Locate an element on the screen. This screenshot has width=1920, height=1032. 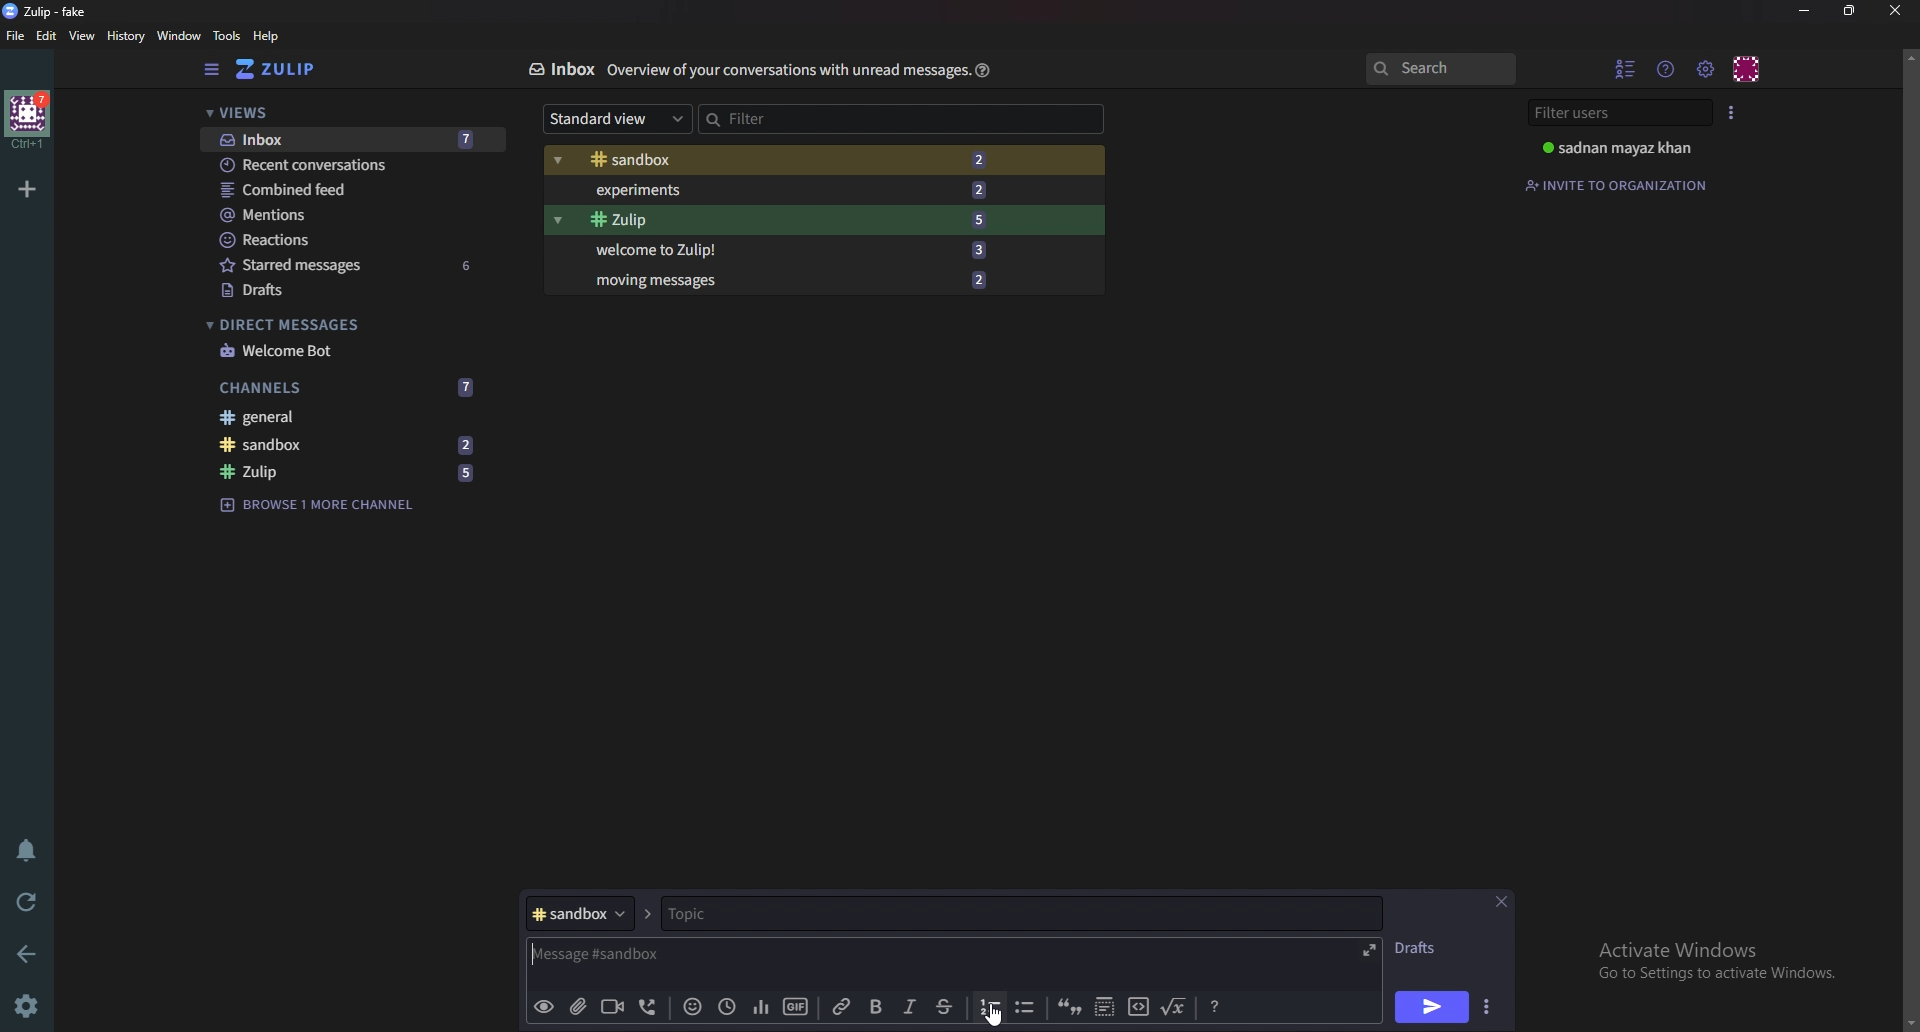
Spoiler is located at coordinates (1102, 1009).